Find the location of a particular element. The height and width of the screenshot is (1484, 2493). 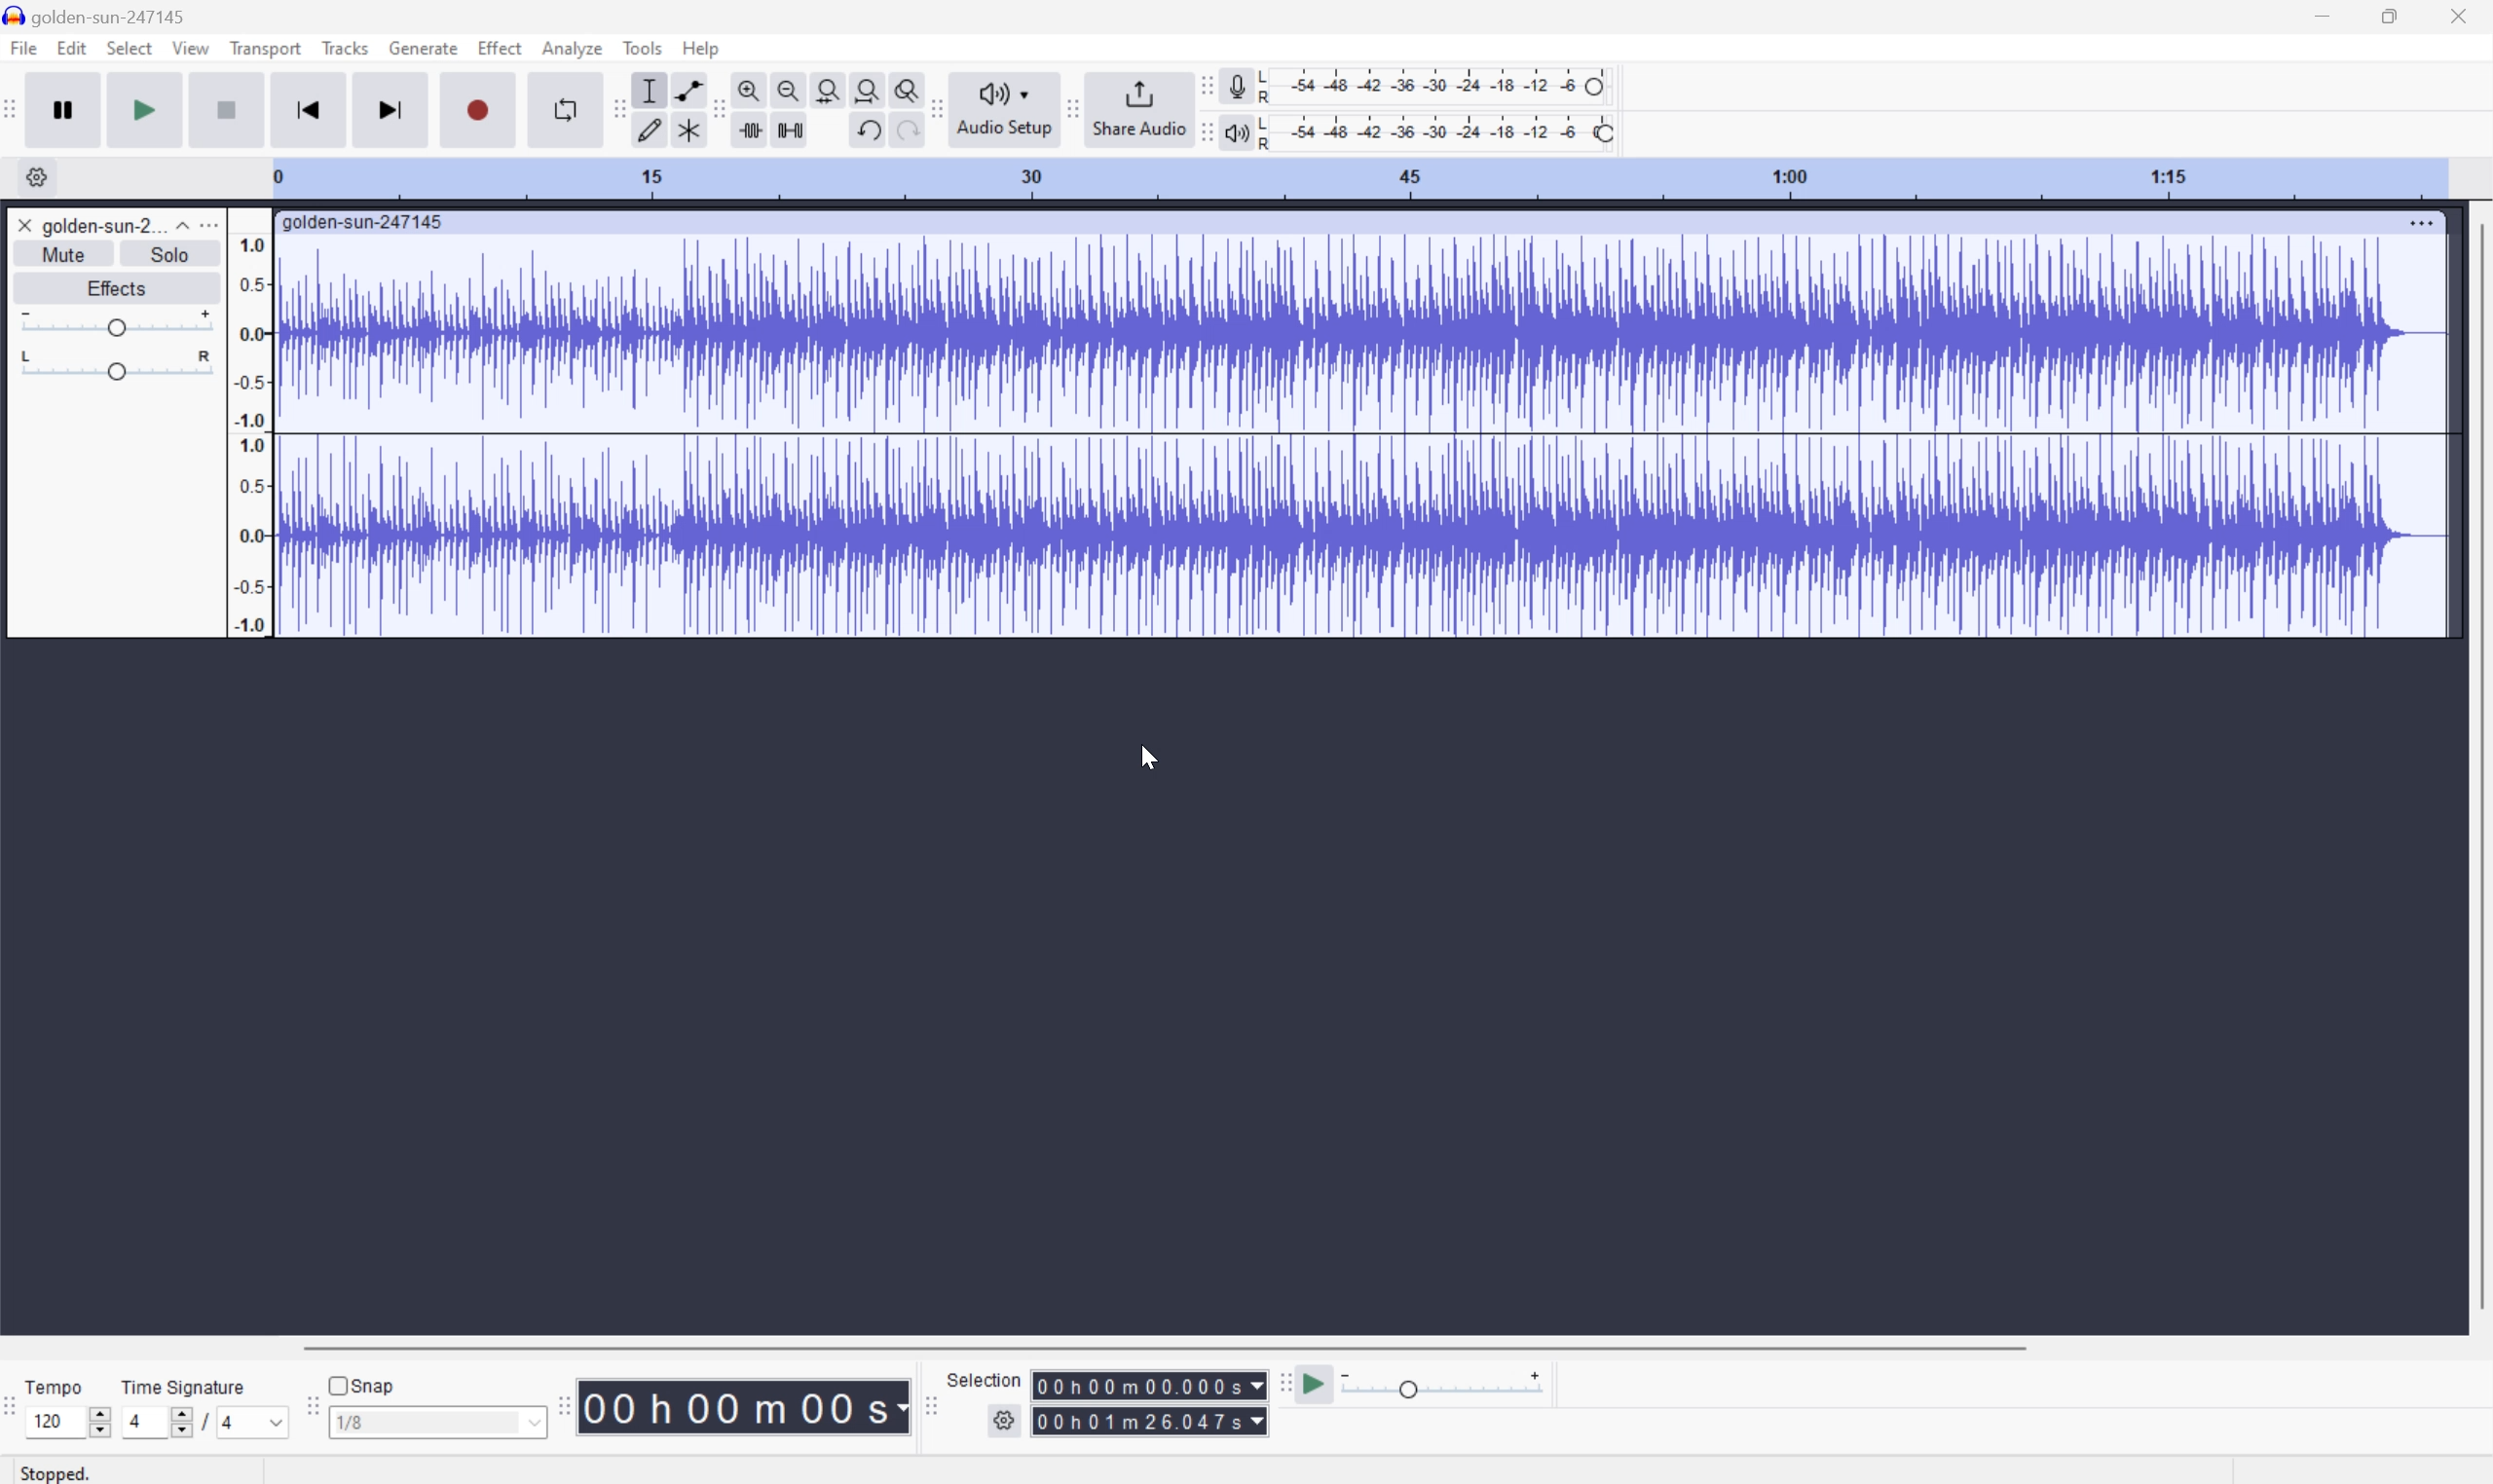

View is located at coordinates (192, 47).